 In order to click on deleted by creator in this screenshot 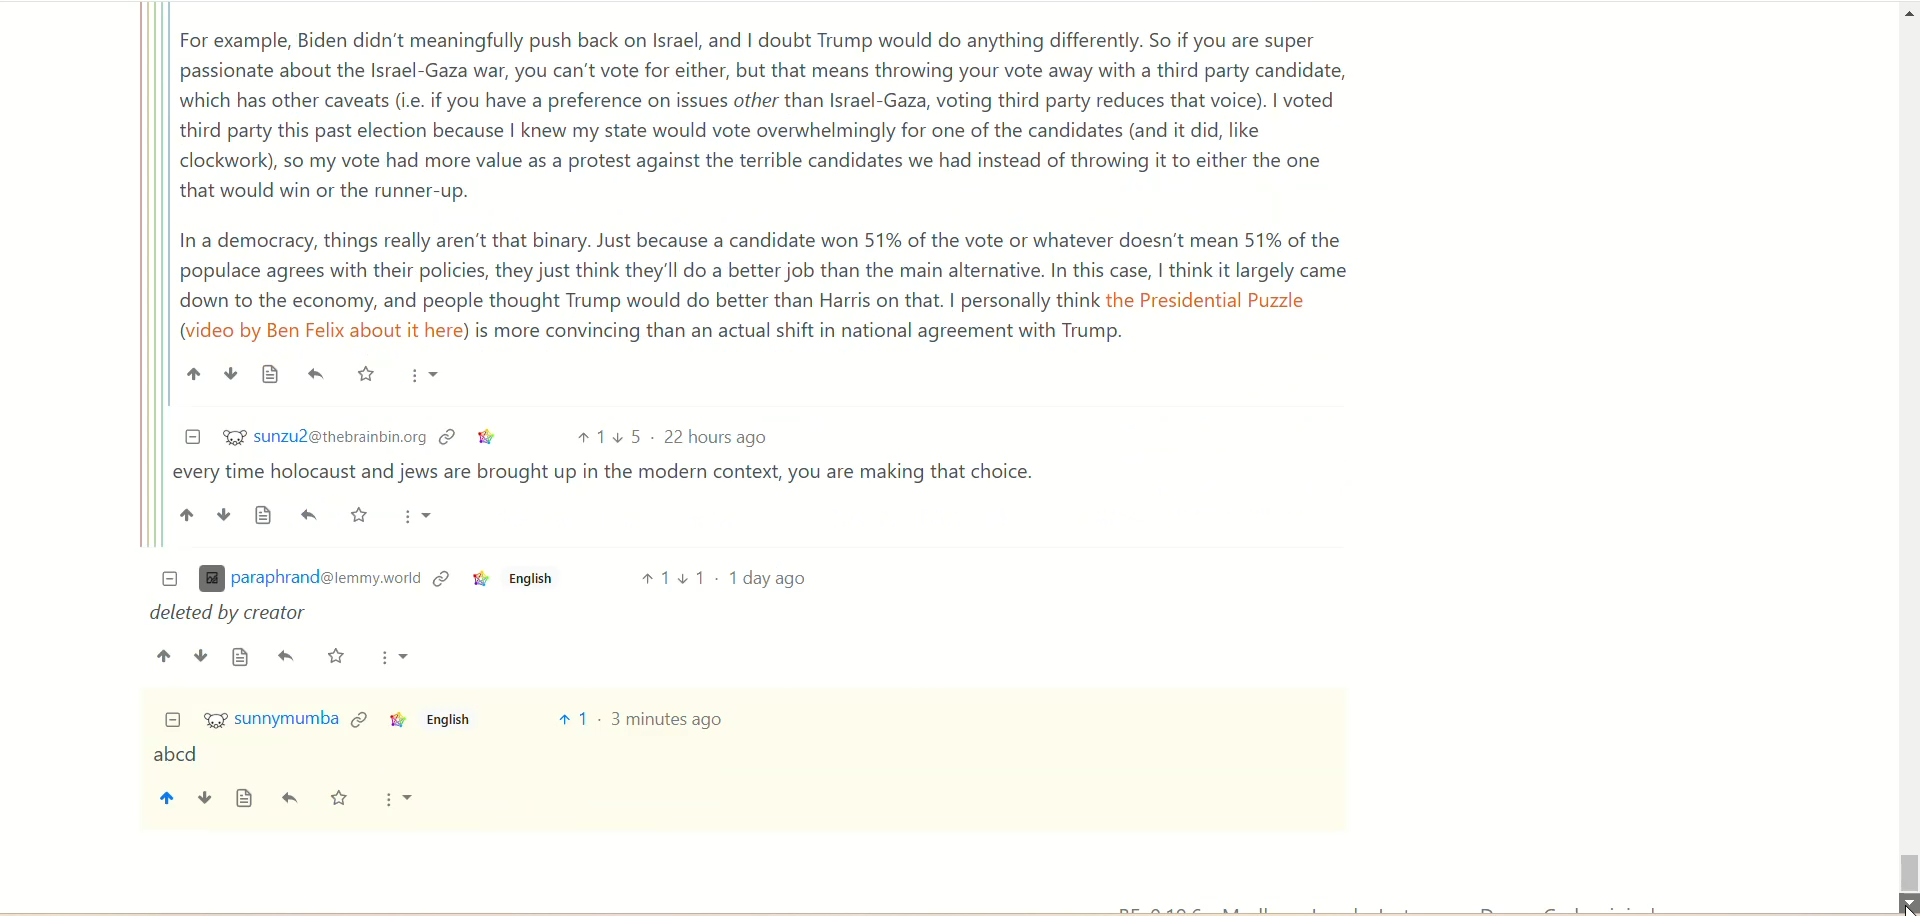, I will do `click(226, 612)`.